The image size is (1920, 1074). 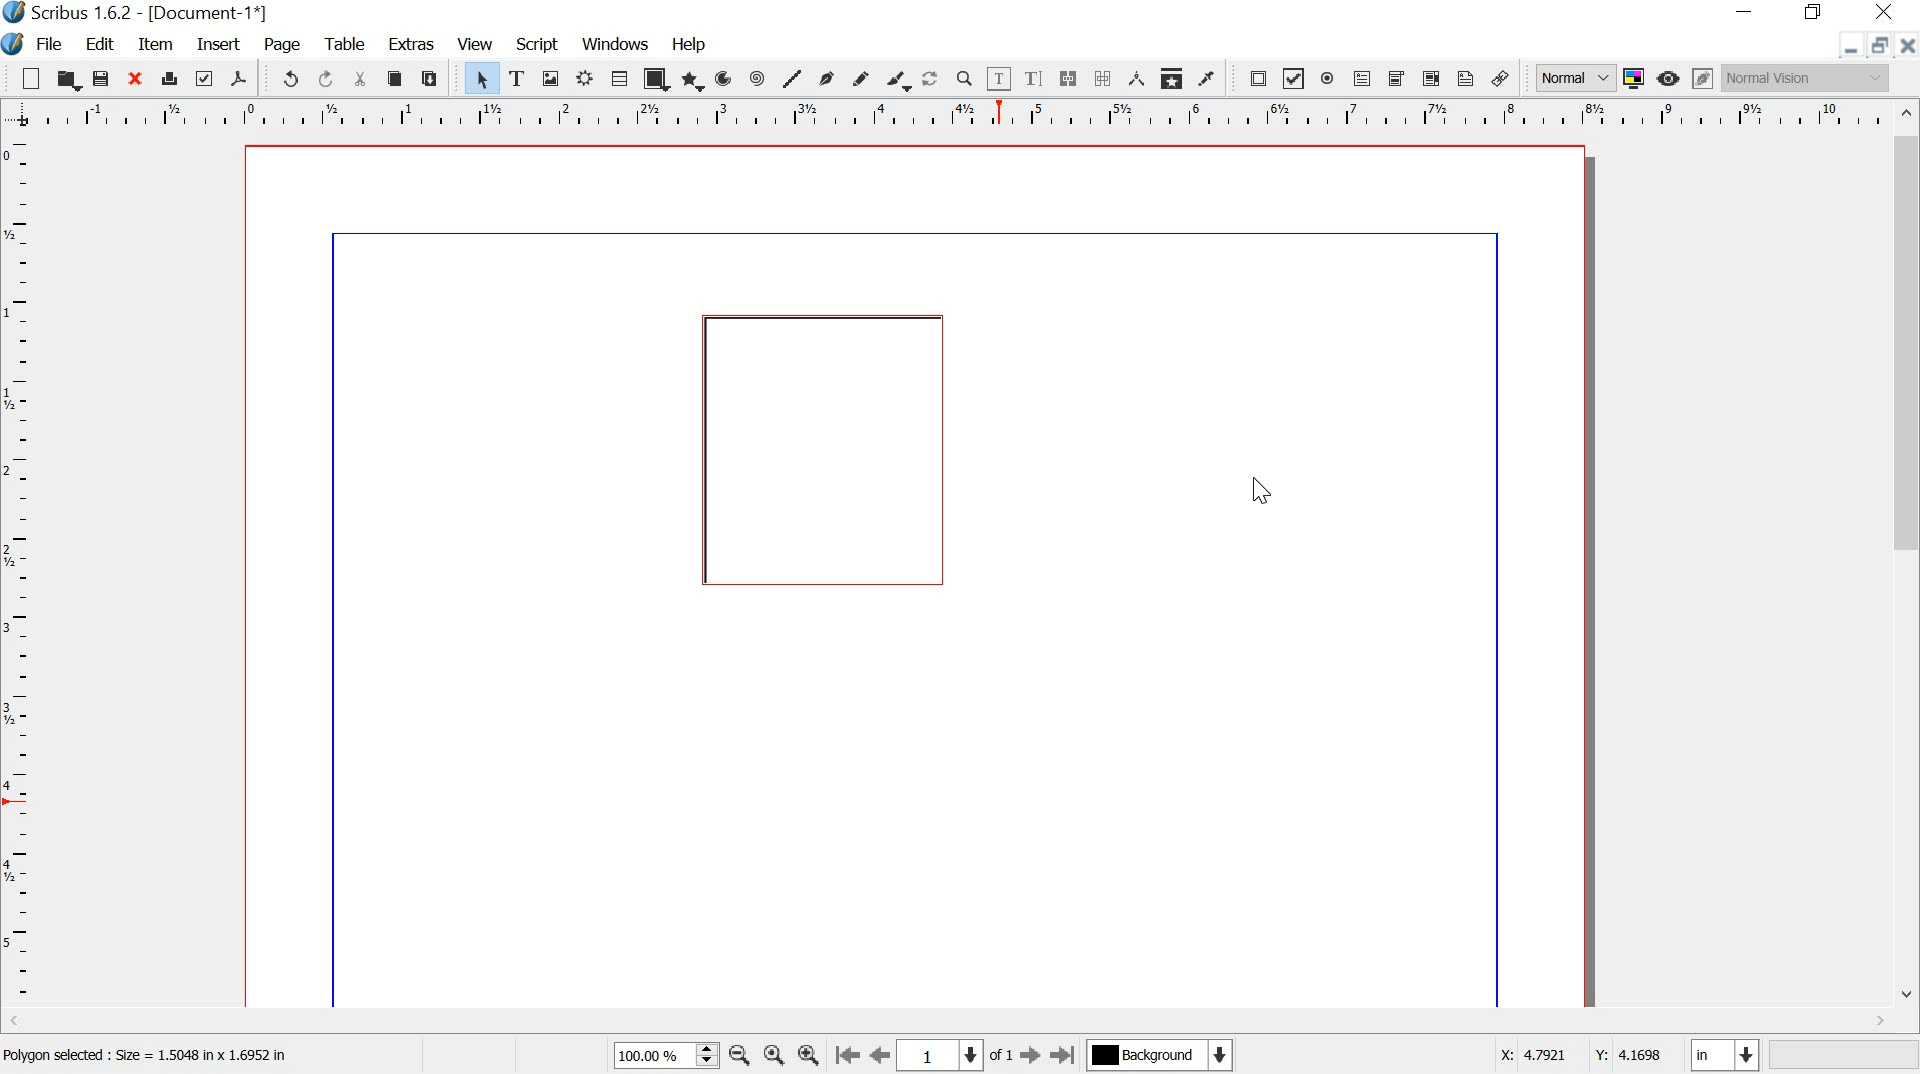 What do you see at coordinates (657, 79) in the screenshot?
I see `shape` at bounding box center [657, 79].